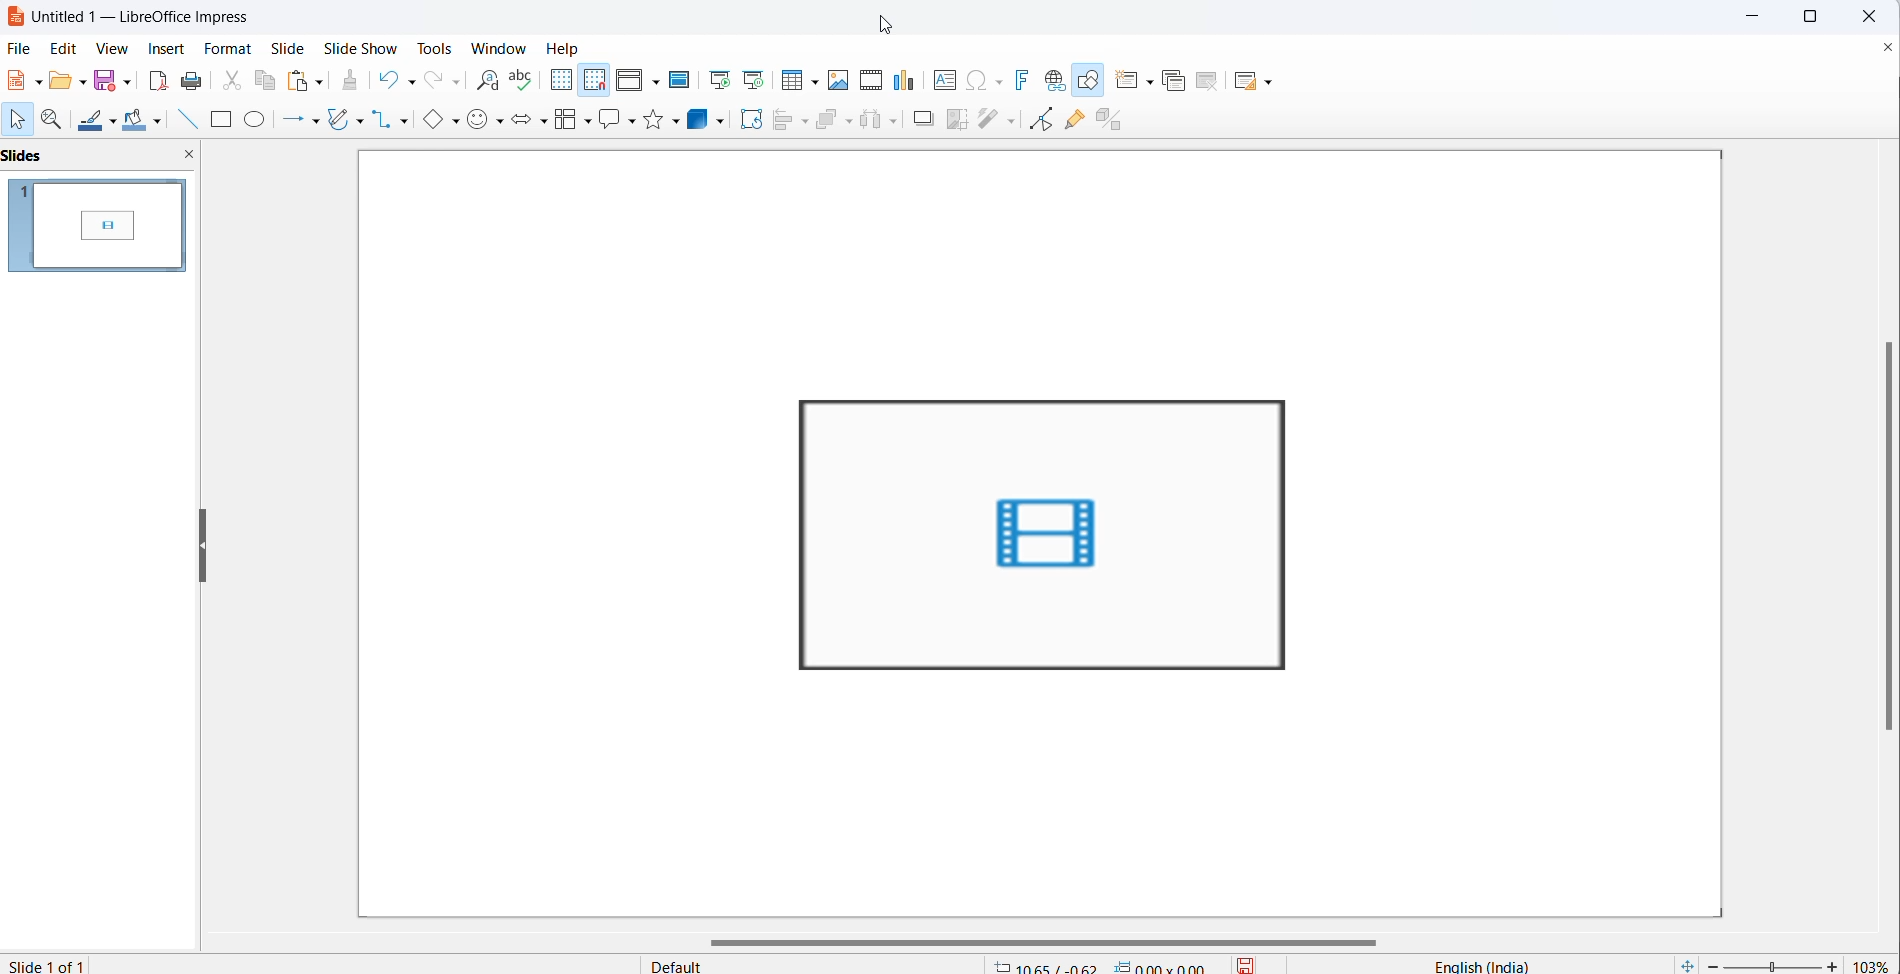  I want to click on insert audio or video, so click(873, 77).